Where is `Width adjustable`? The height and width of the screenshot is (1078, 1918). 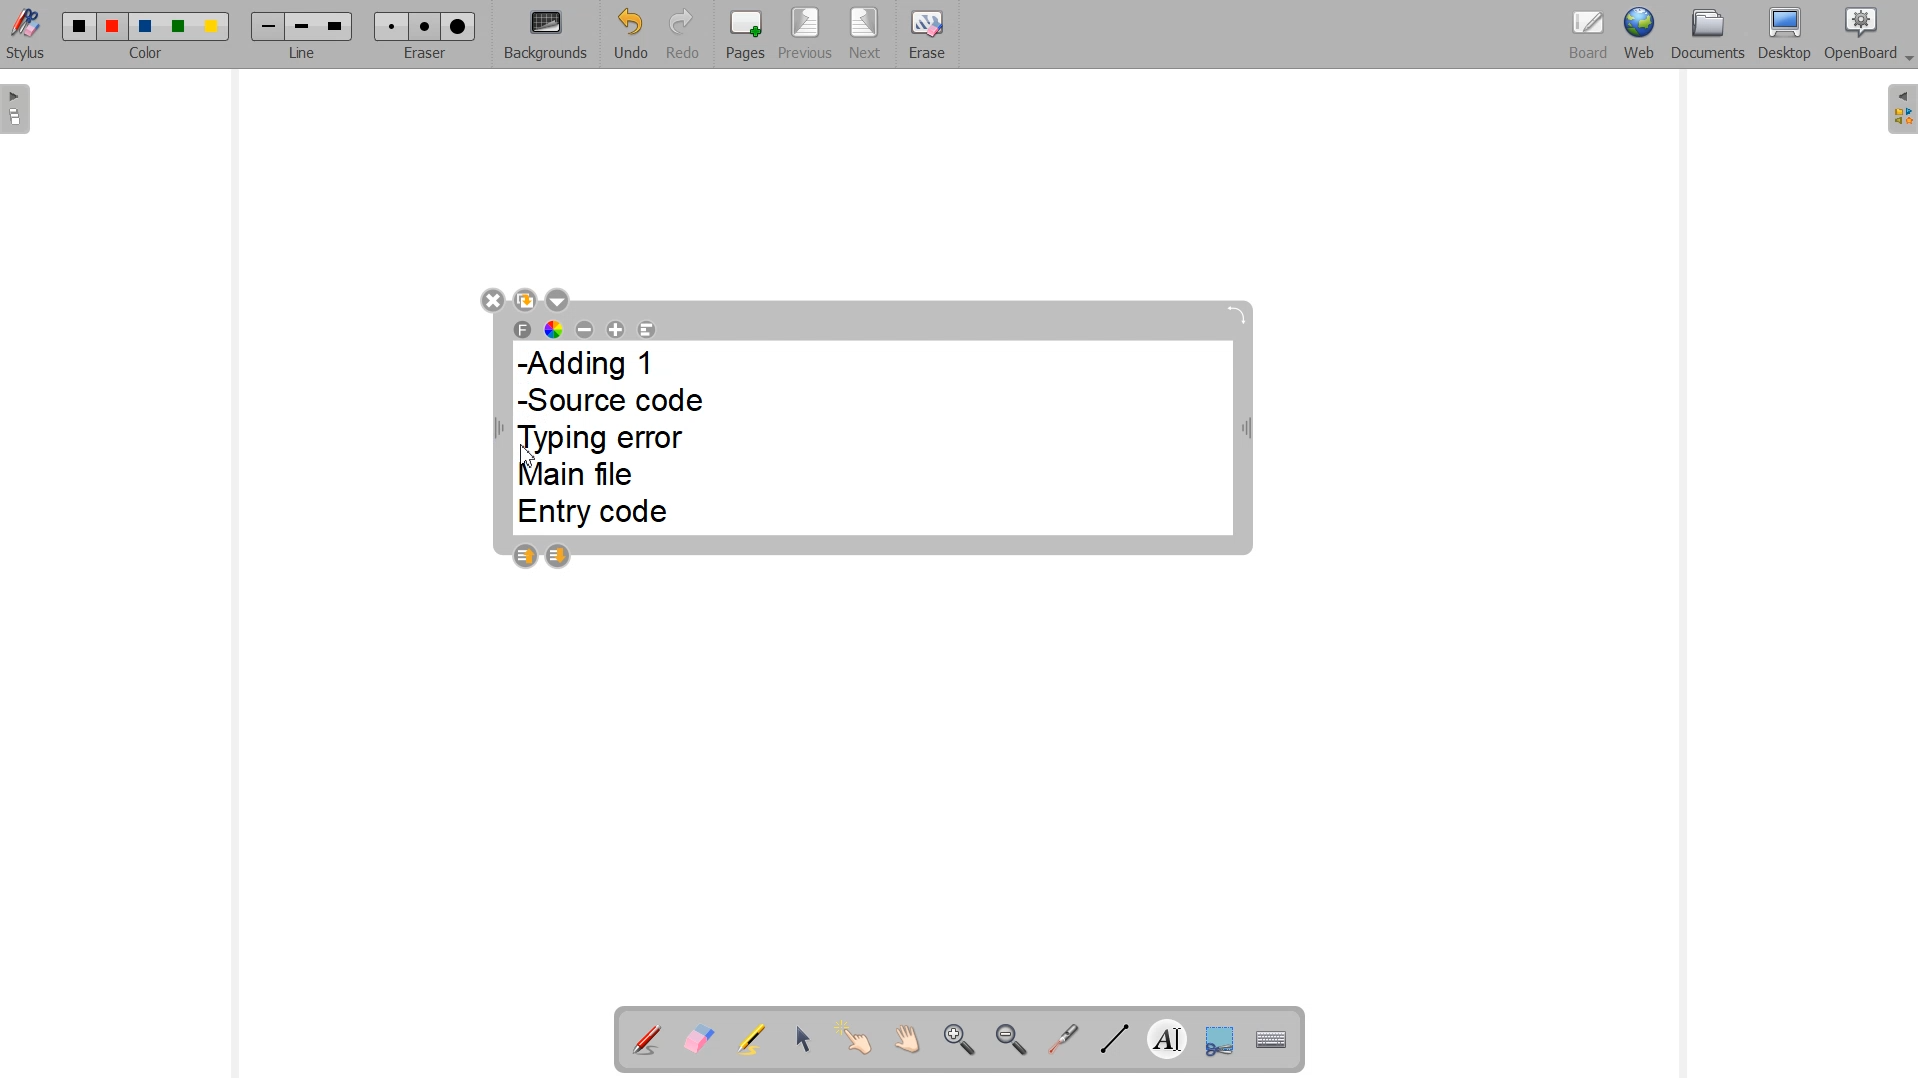
Width adjustable is located at coordinates (1248, 432).